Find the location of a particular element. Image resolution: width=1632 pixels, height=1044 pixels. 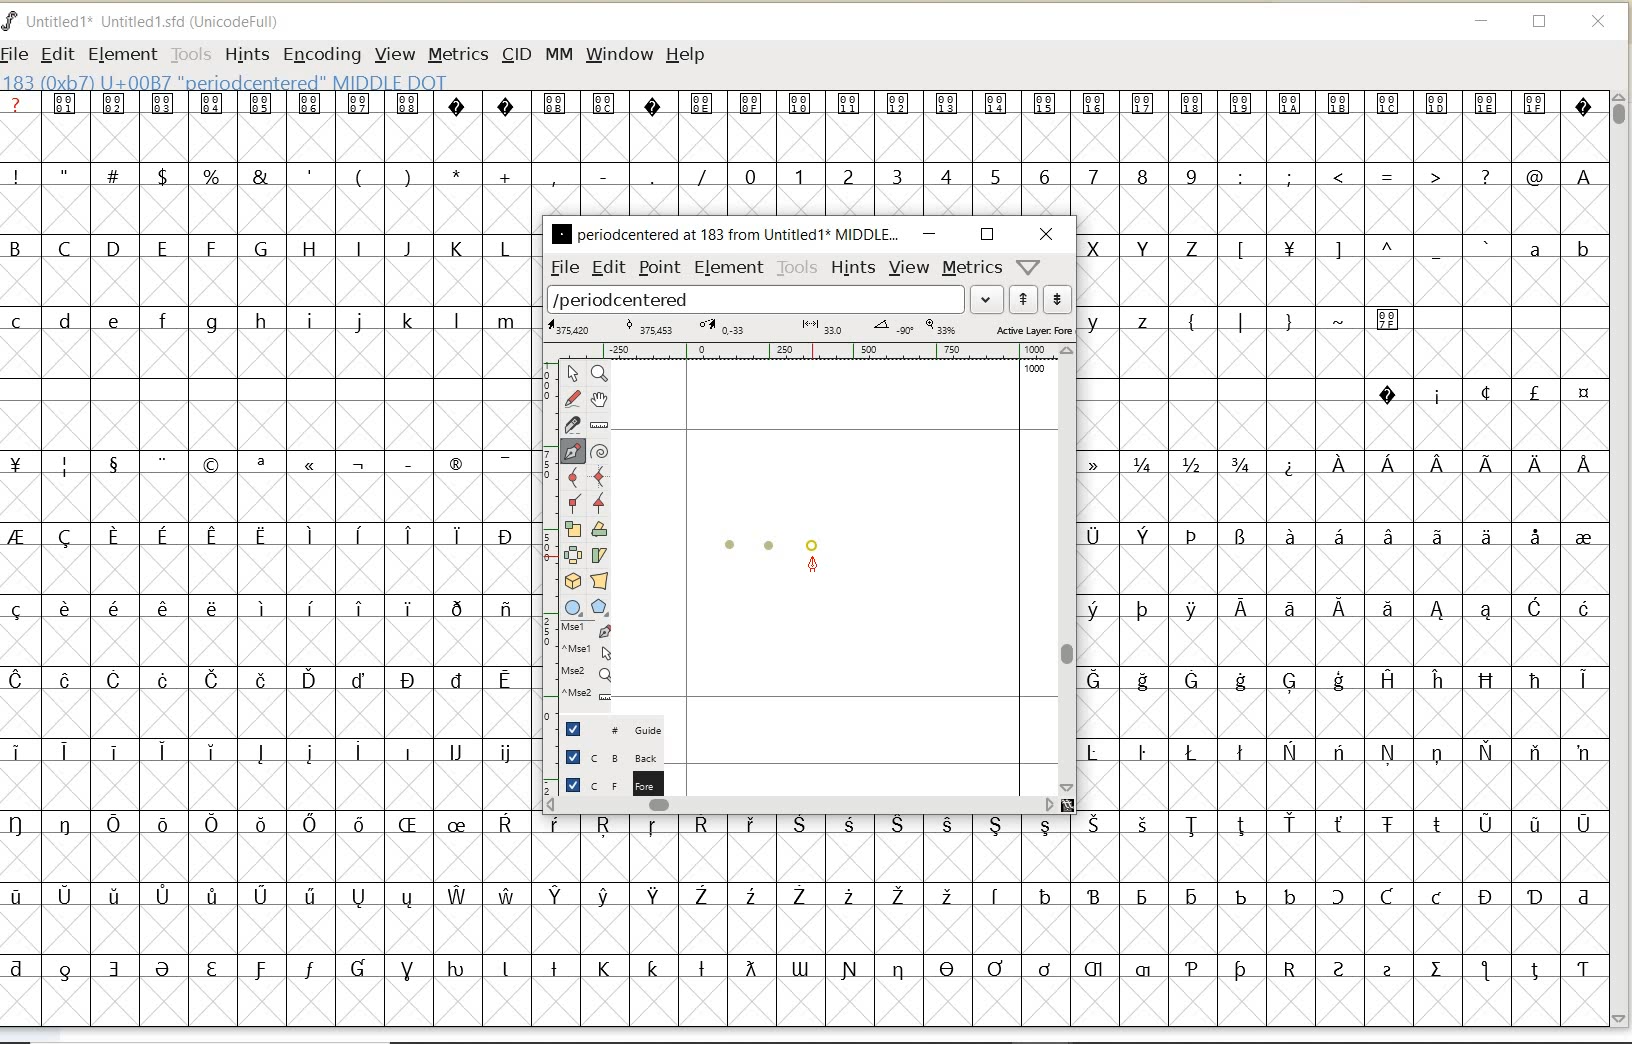

special characters is located at coordinates (1065, 905).